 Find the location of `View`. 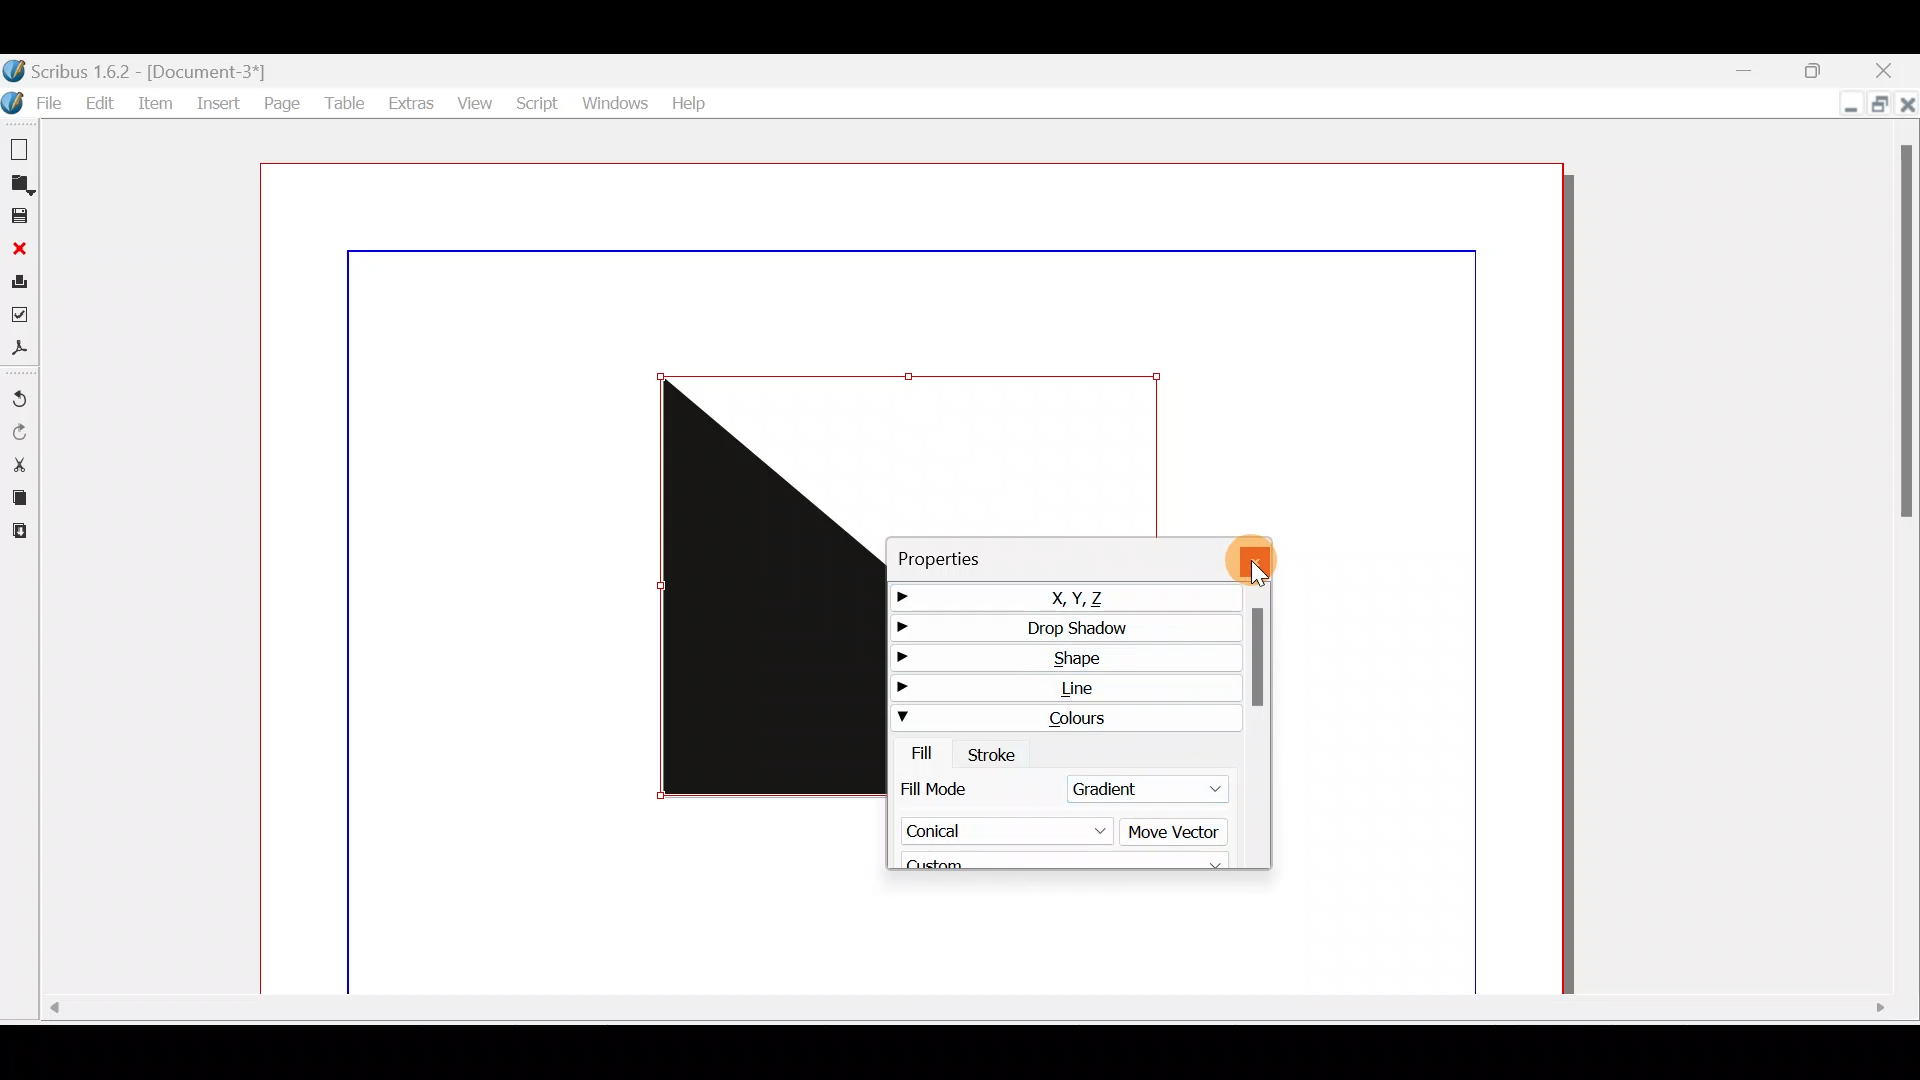

View is located at coordinates (472, 99).